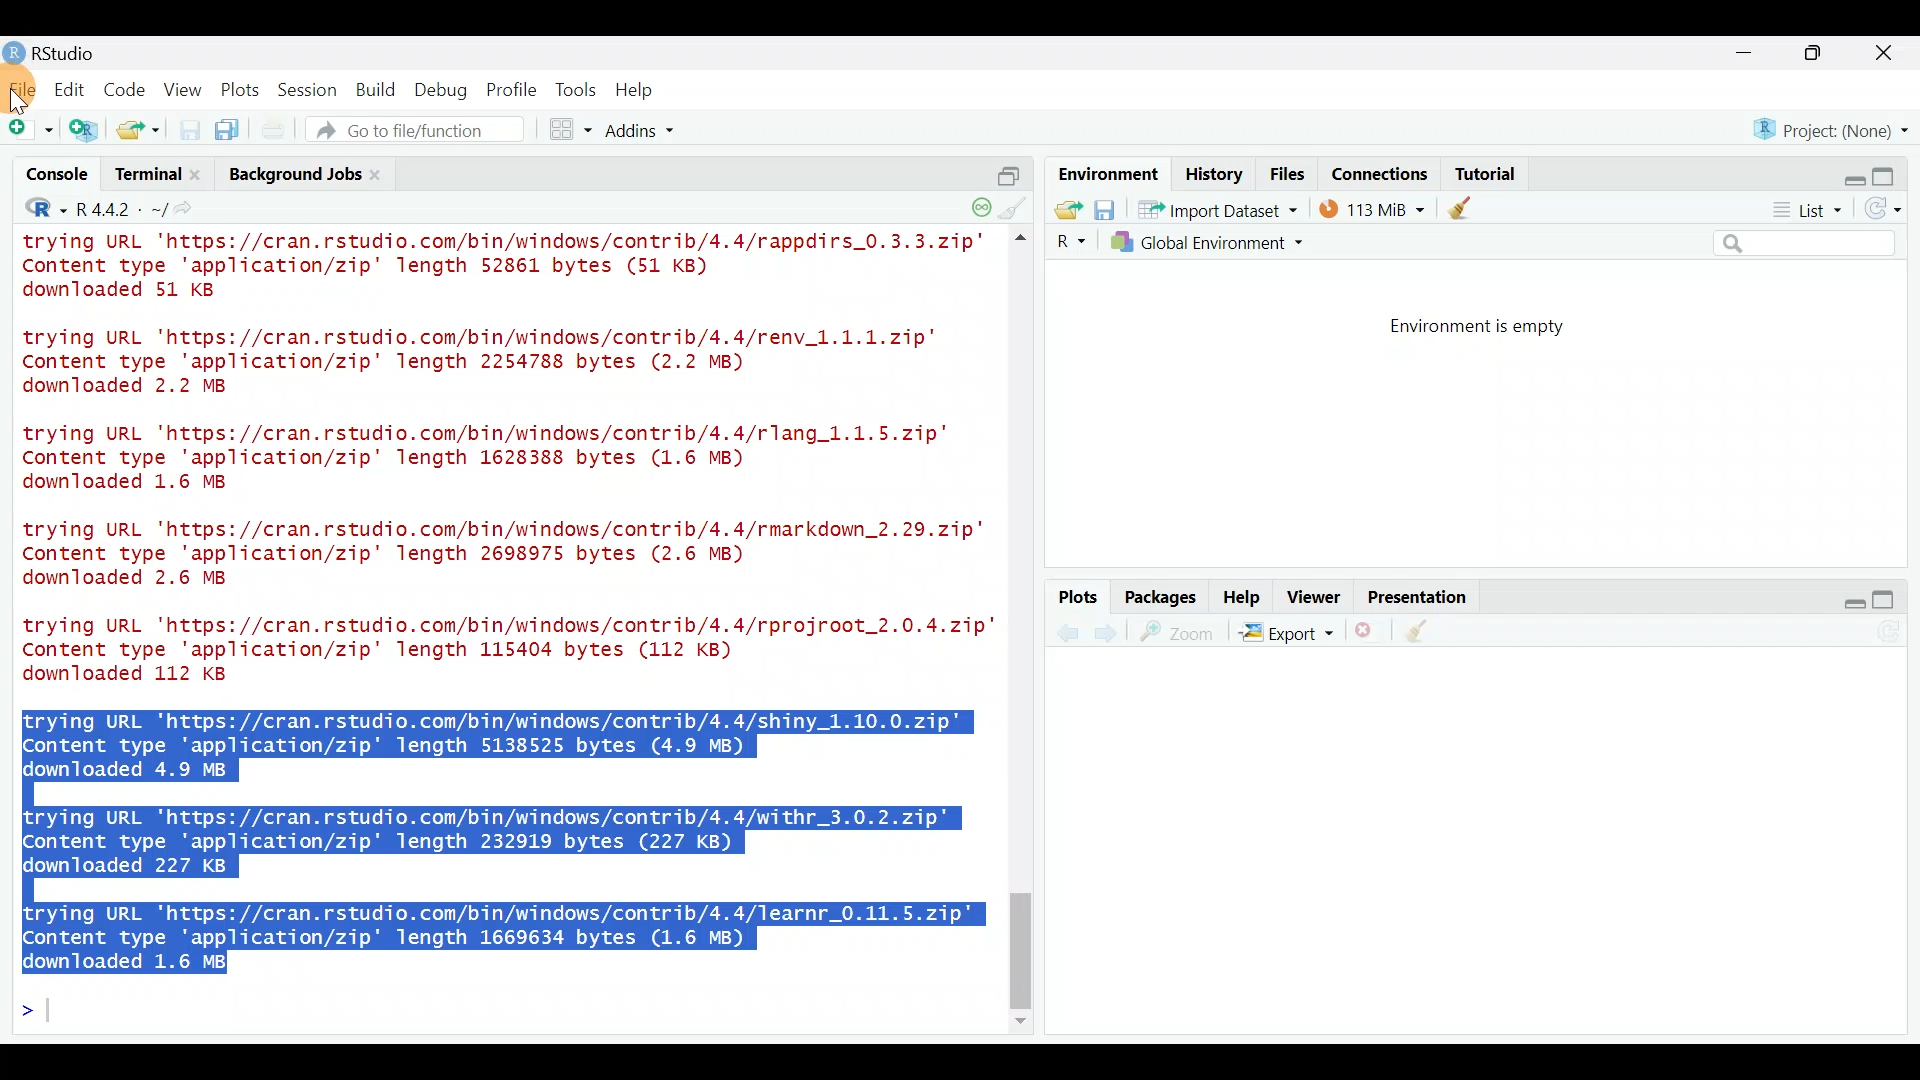 This screenshot has height=1080, width=1920. I want to click on Debug, so click(439, 91).